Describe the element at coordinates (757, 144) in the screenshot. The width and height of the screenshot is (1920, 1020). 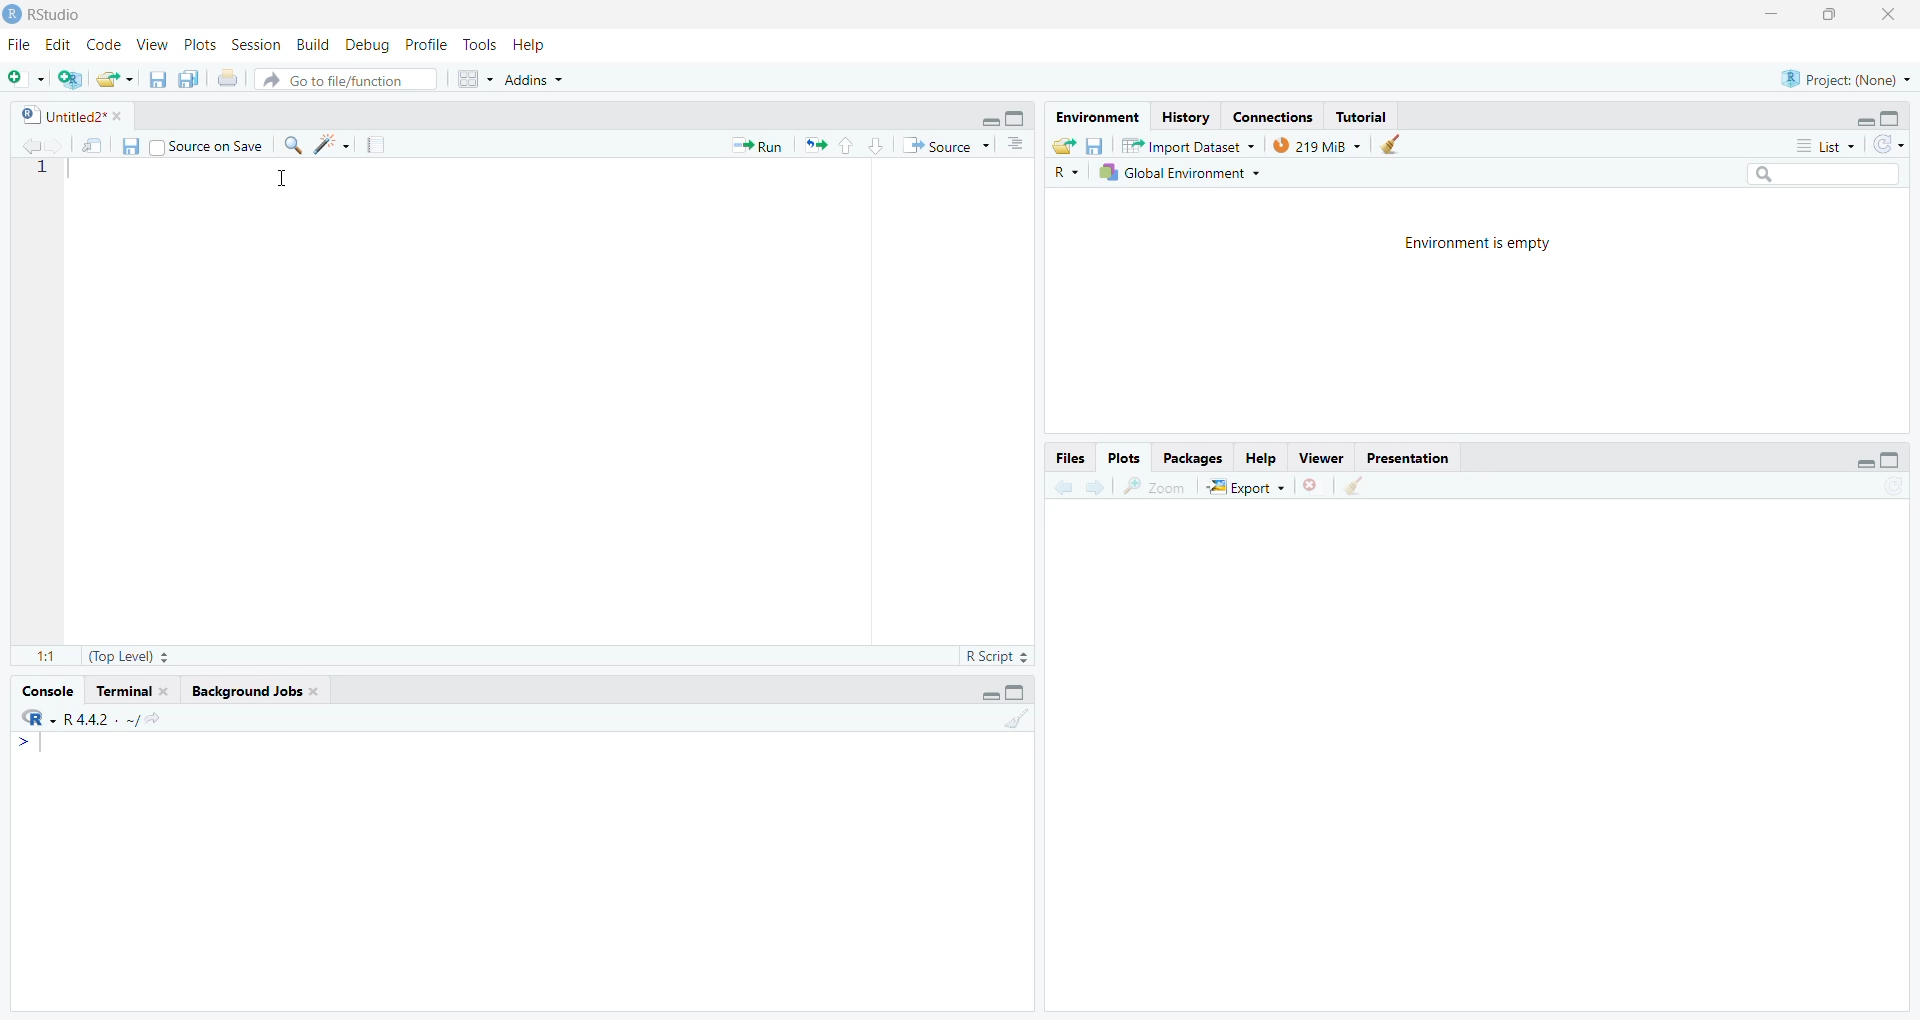
I see `Run current line or section` at that location.